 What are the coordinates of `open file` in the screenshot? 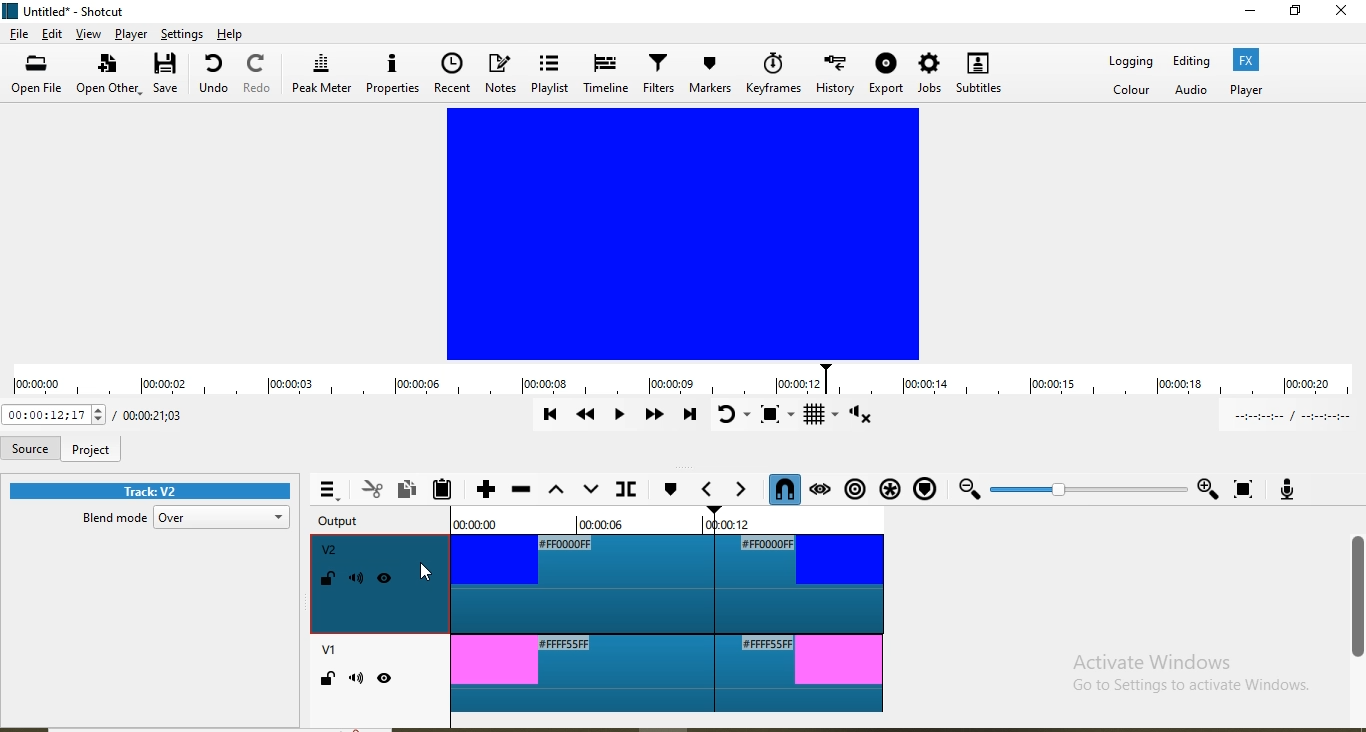 It's located at (37, 75).